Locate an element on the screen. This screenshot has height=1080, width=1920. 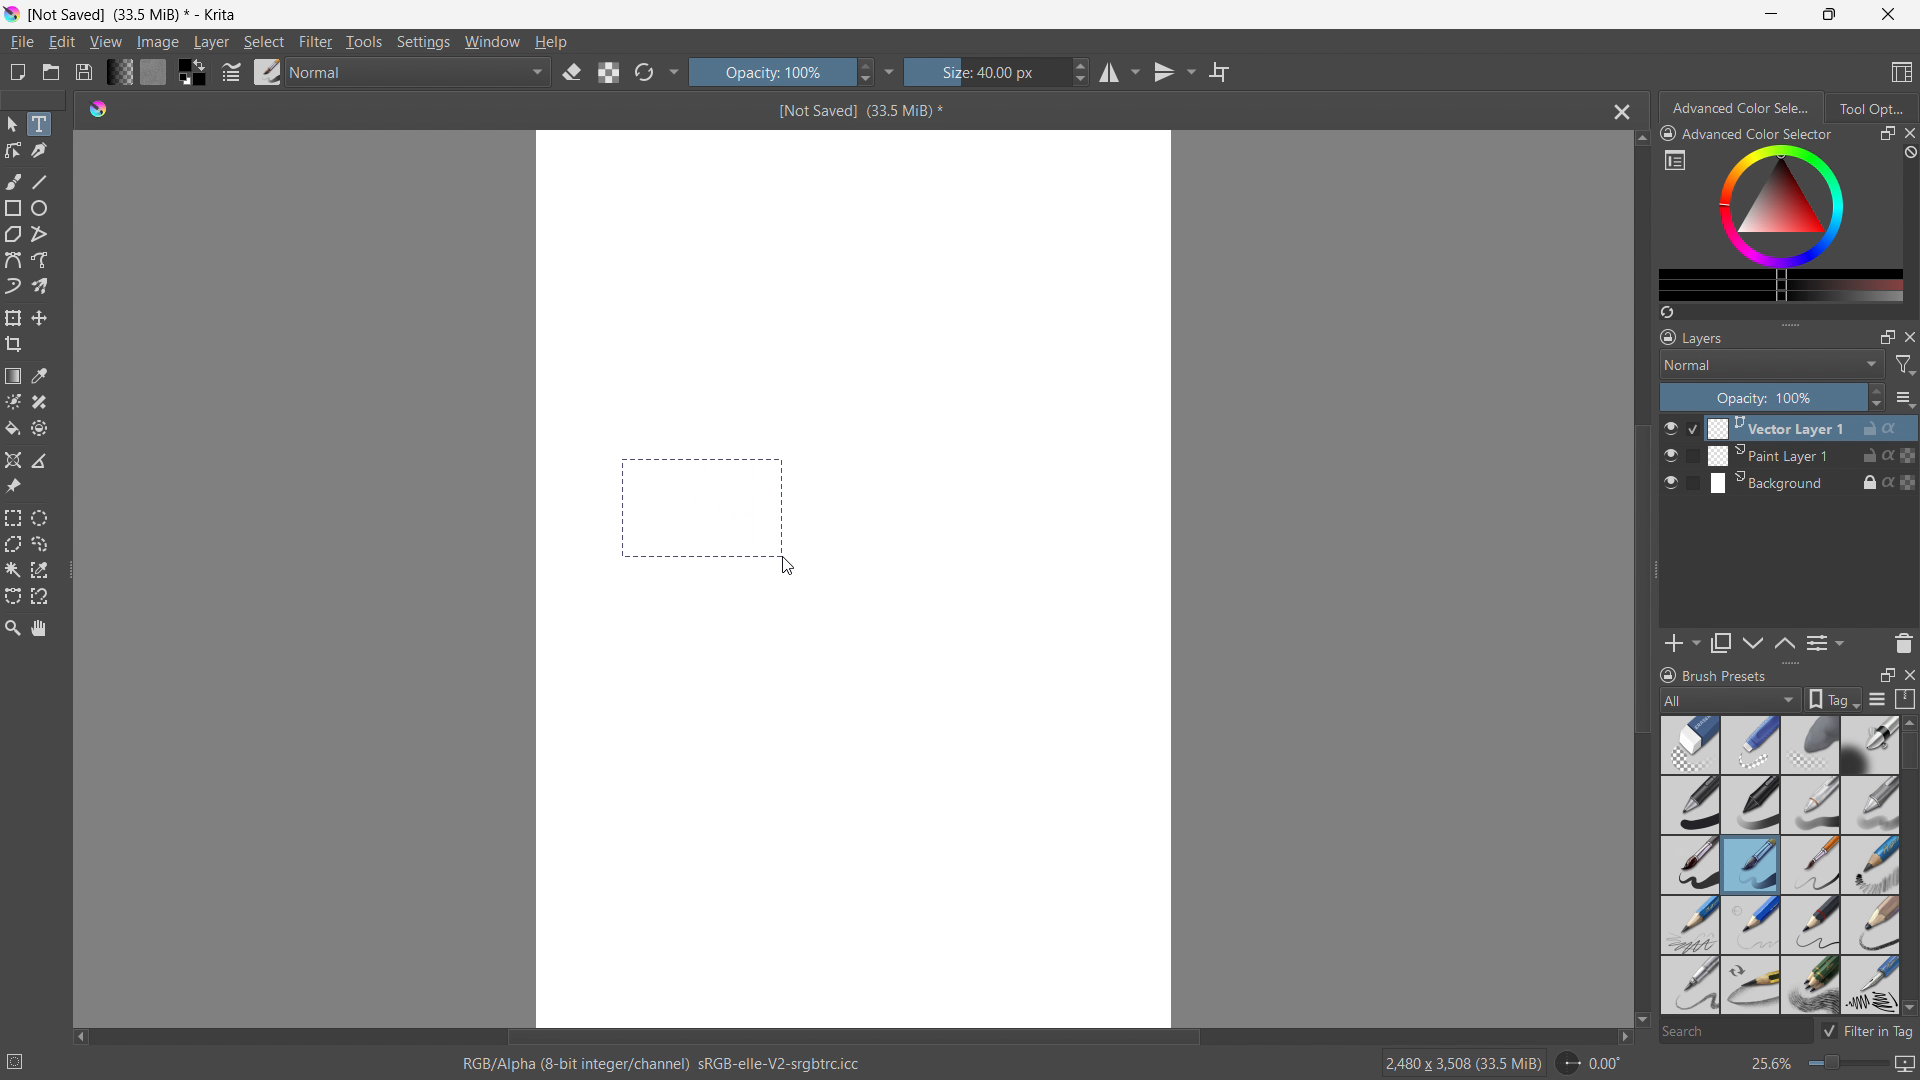
RGB/ Alpha (8- bit integer/ channel) is located at coordinates (662, 1066).